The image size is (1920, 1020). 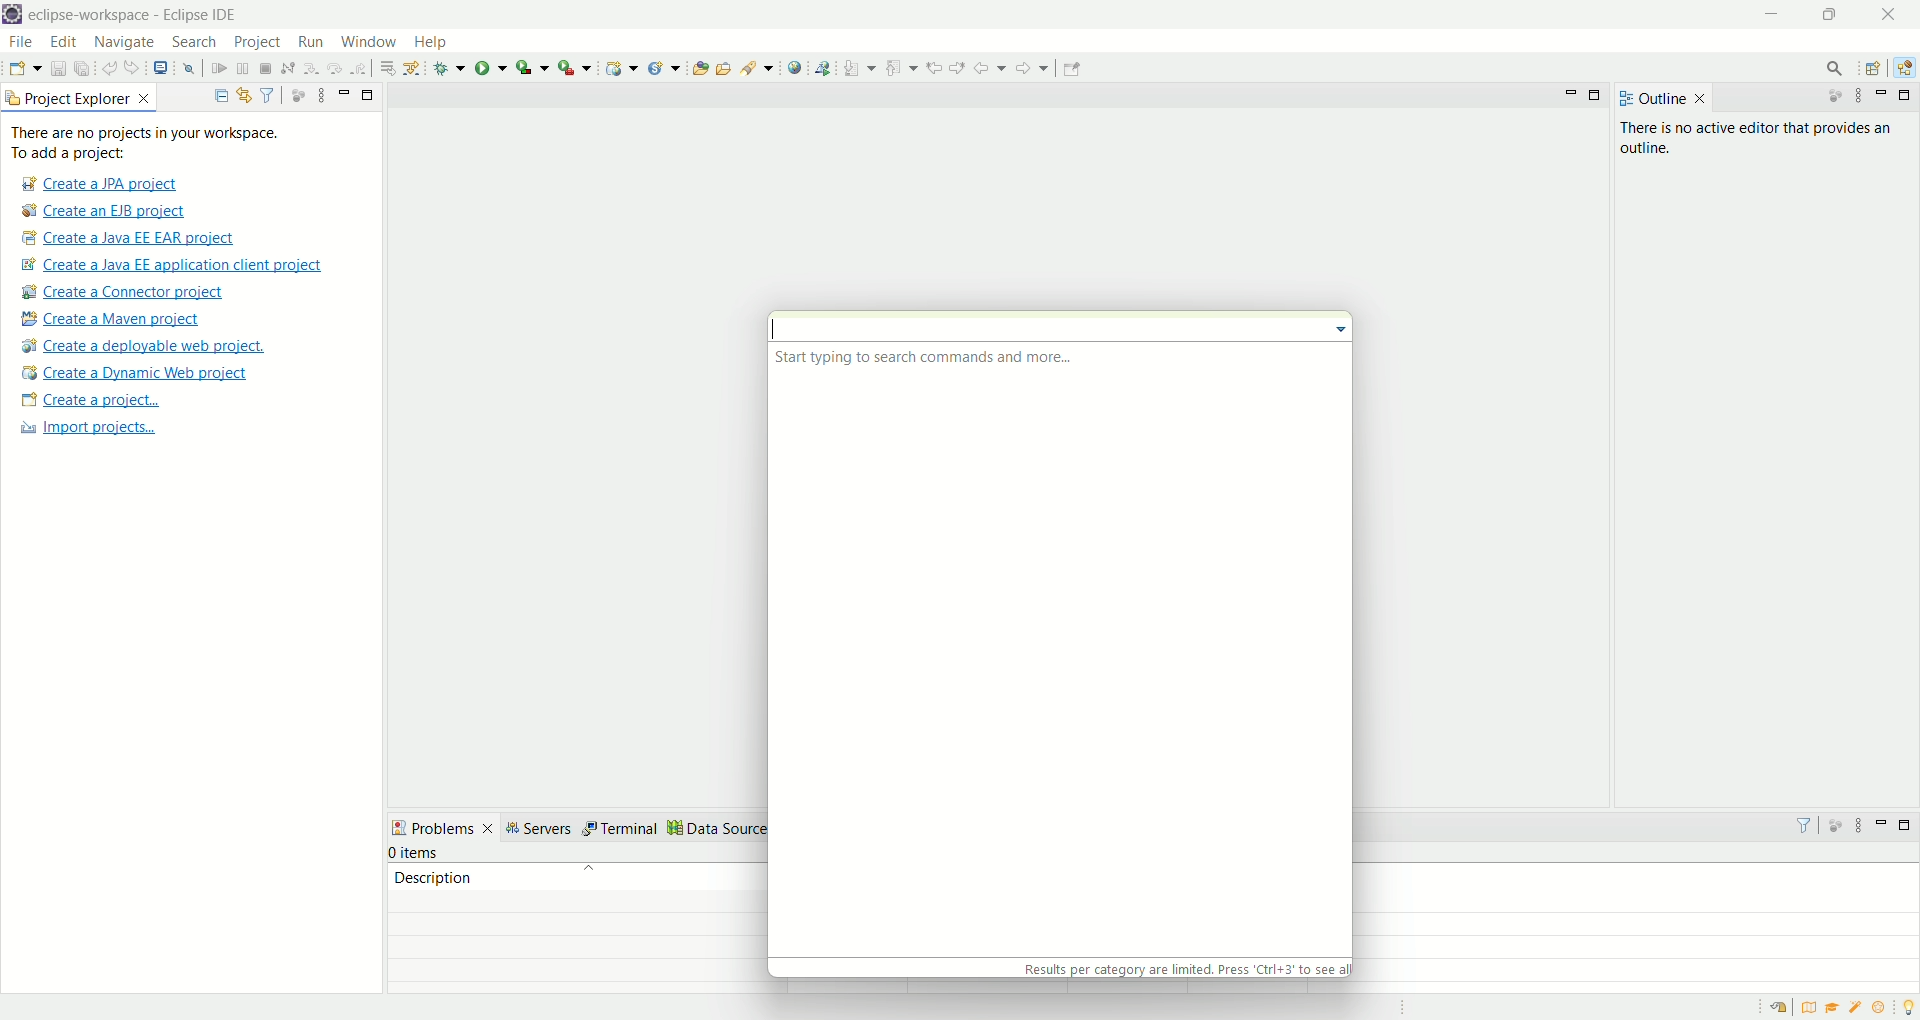 What do you see at coordinates (1905, 68) in the screenshot?
I see `Java EE` at bounding box center [1905, 68].